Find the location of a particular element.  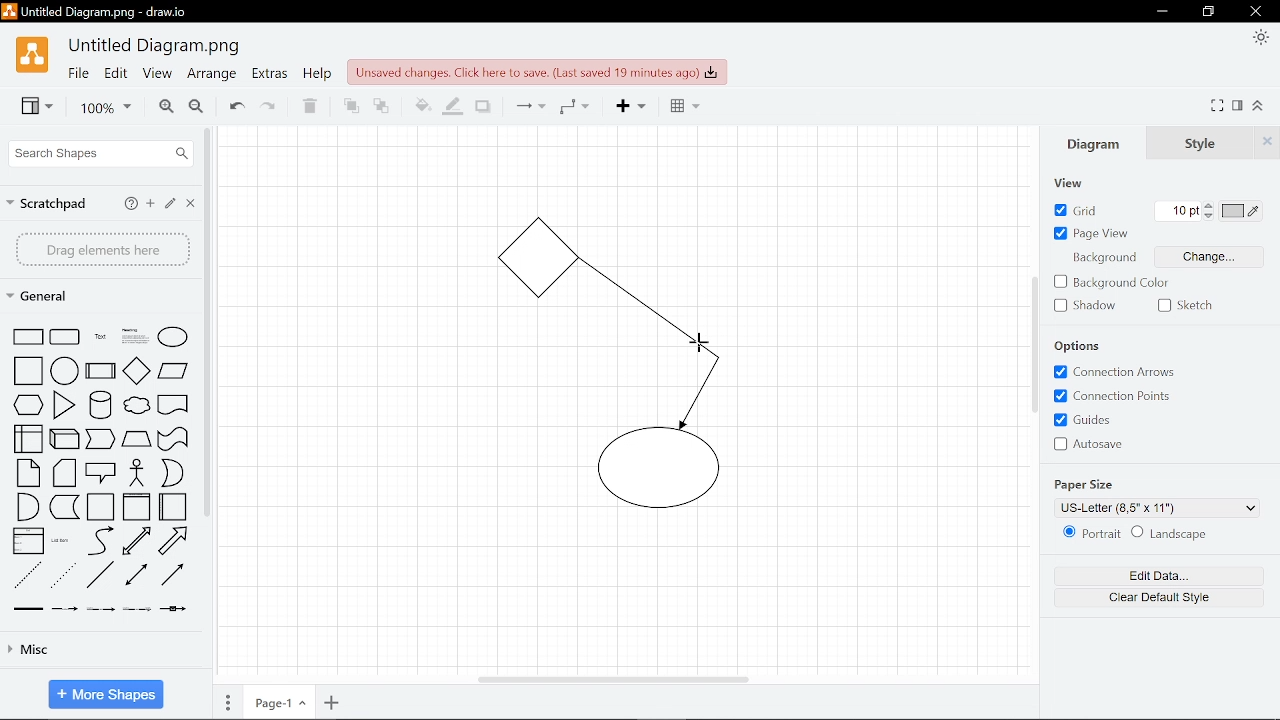

Grid color is located at coordinates (1241, 210).